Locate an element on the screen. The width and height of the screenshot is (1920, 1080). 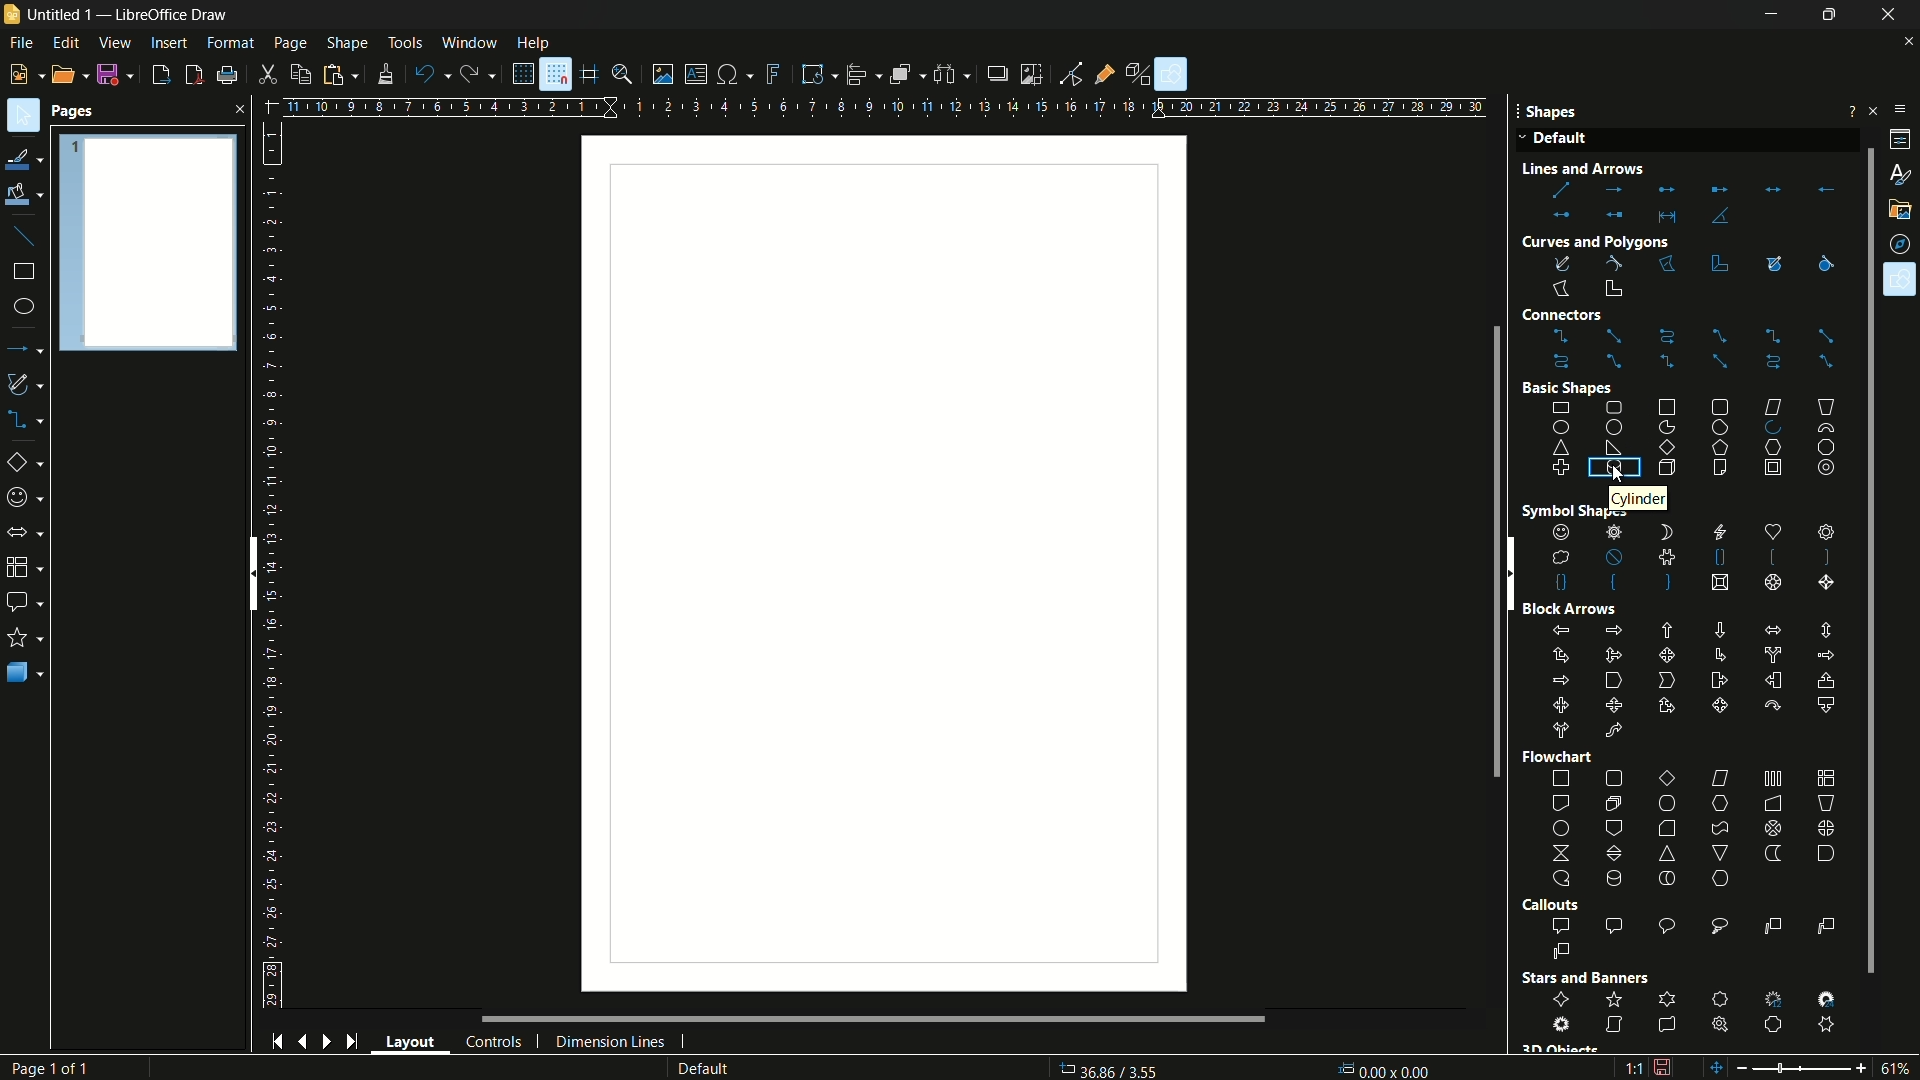
Connectors is located at coordinates (1594, 315).